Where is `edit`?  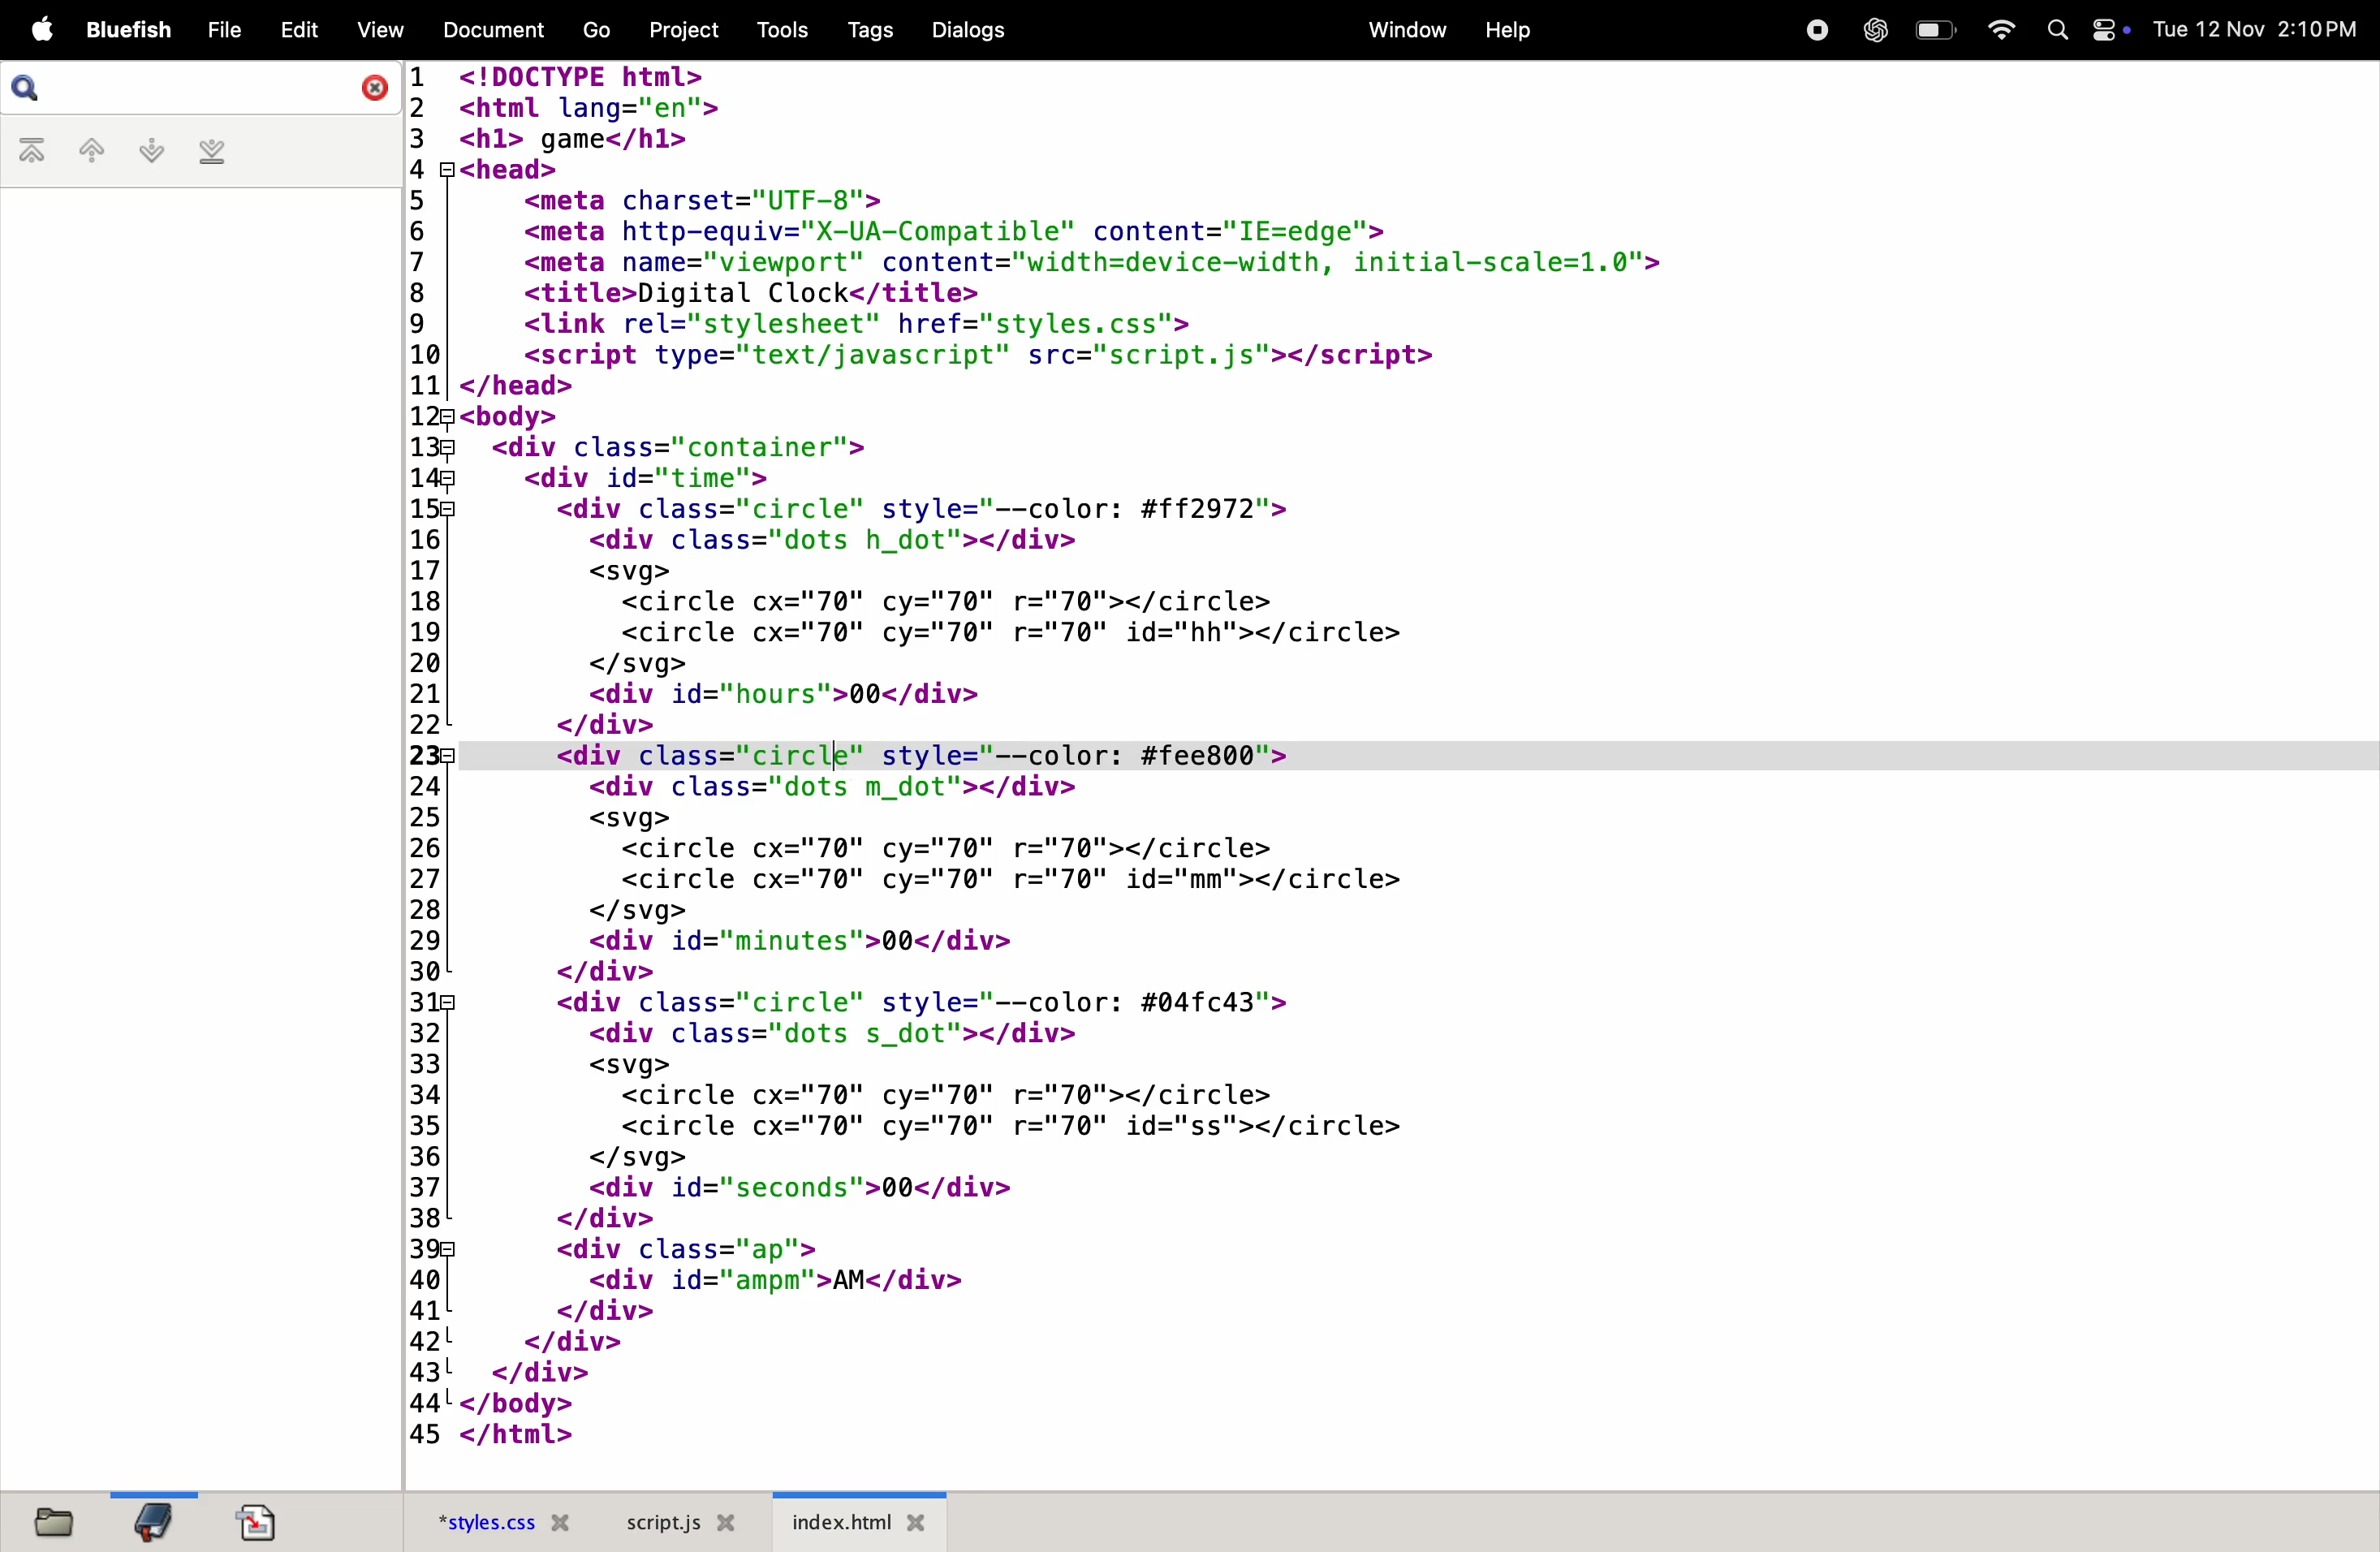 edit is located at coordinates (299, 28).